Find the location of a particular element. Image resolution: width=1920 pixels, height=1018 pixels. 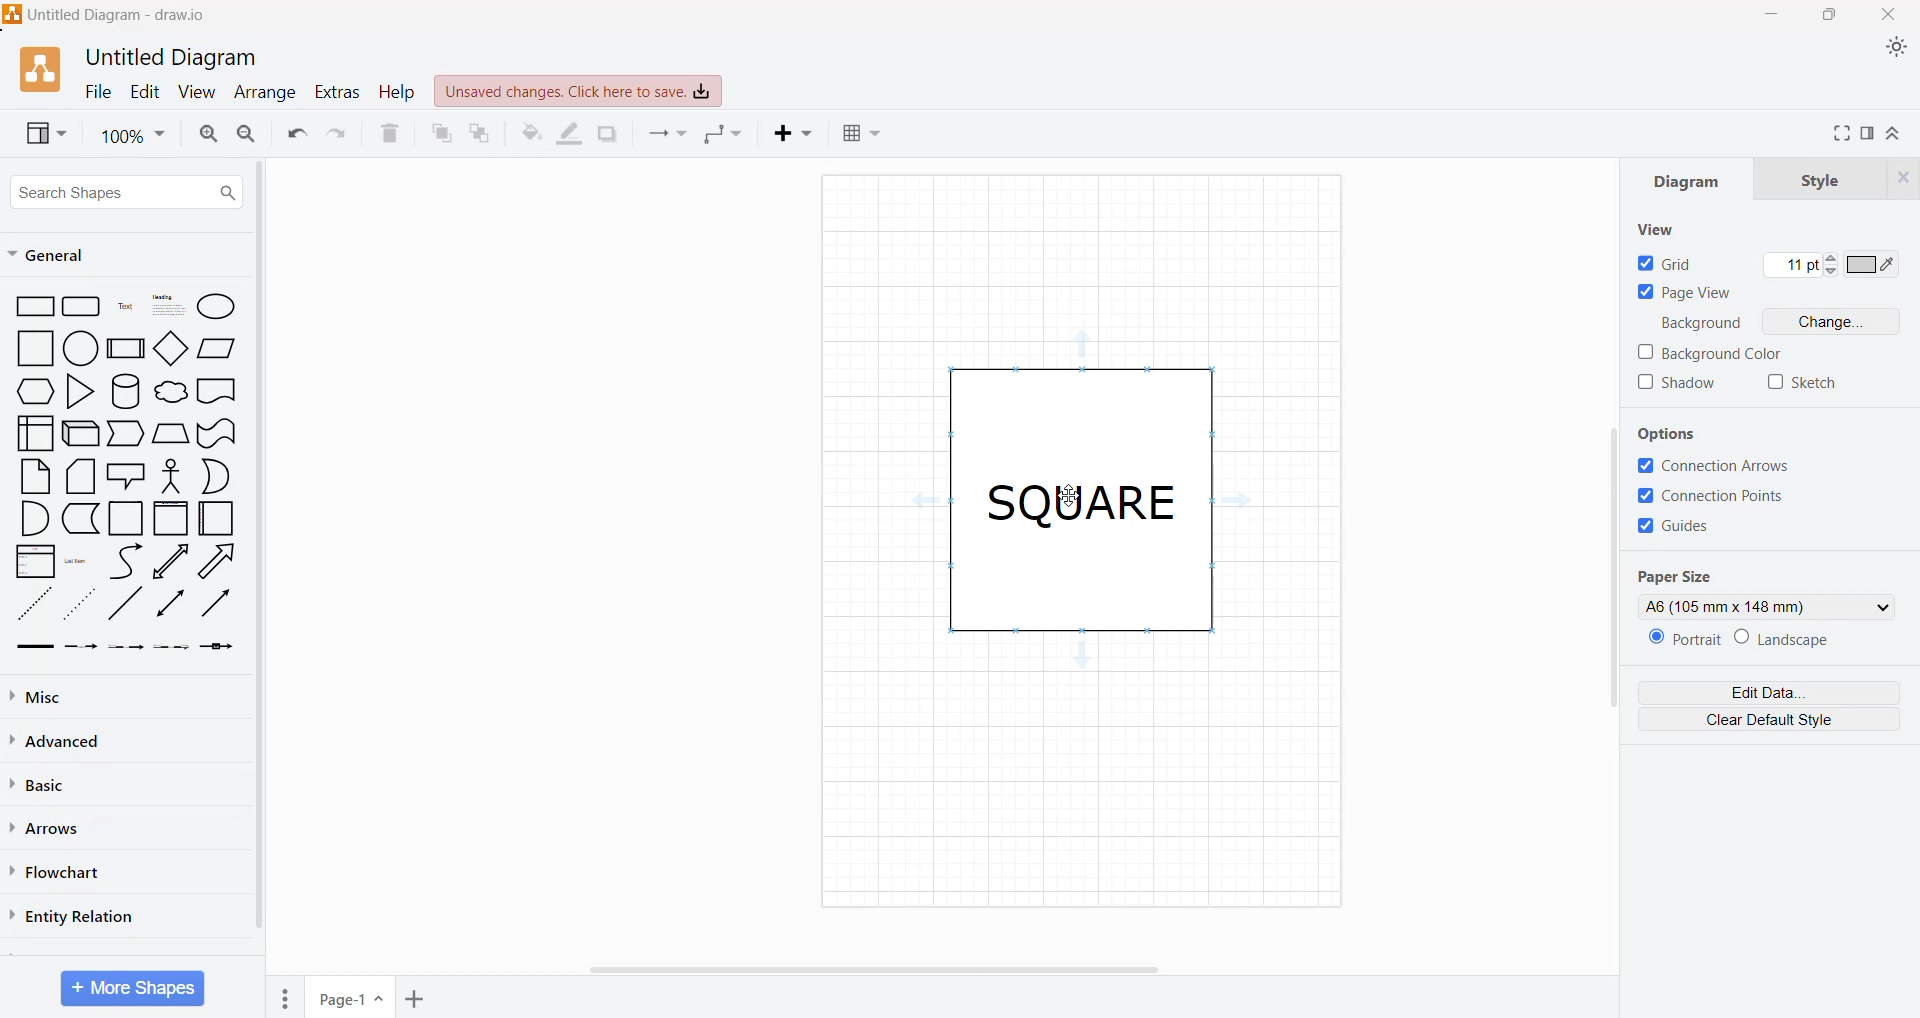

Upward line is located at coordinates (170, 561).